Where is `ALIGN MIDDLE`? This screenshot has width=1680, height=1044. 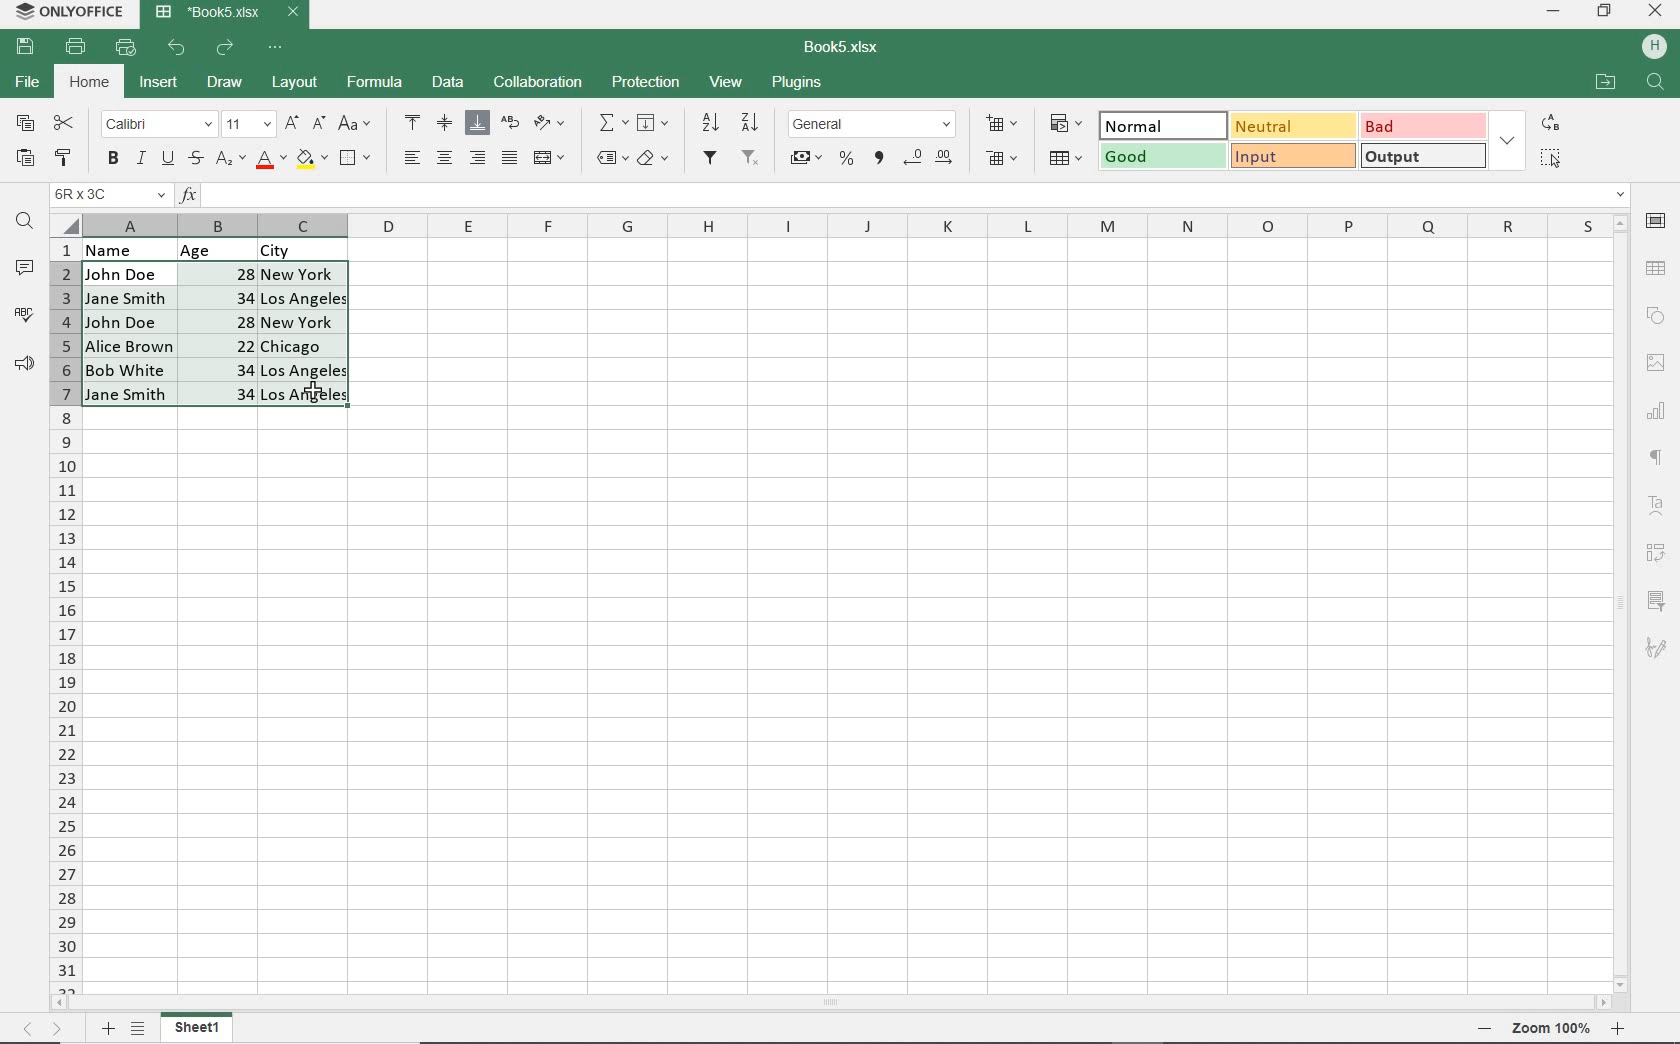 ALIGN MIDDLE is located at coordinates (444, 122).